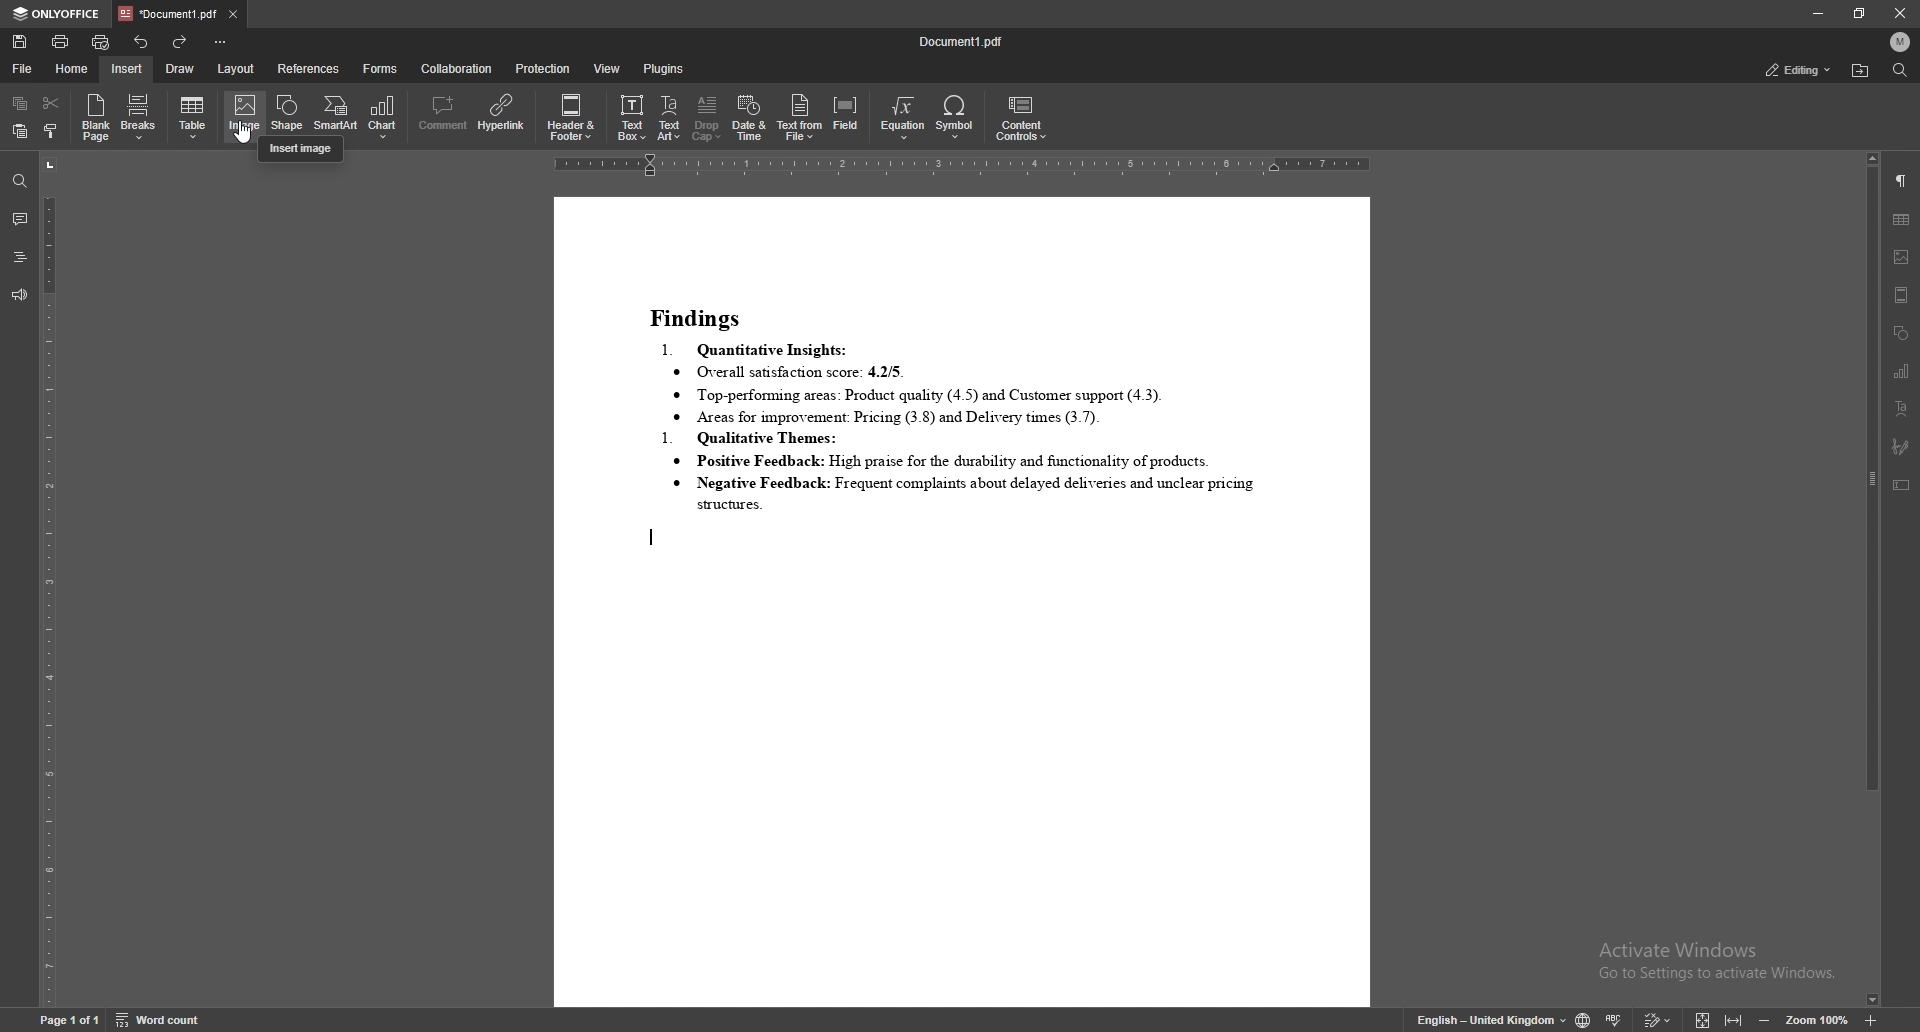 The height and width of the screenshot is (1032, 1920). Describe the element at coordinates (19, 131) in the screenshot. I see `paste` at that location.